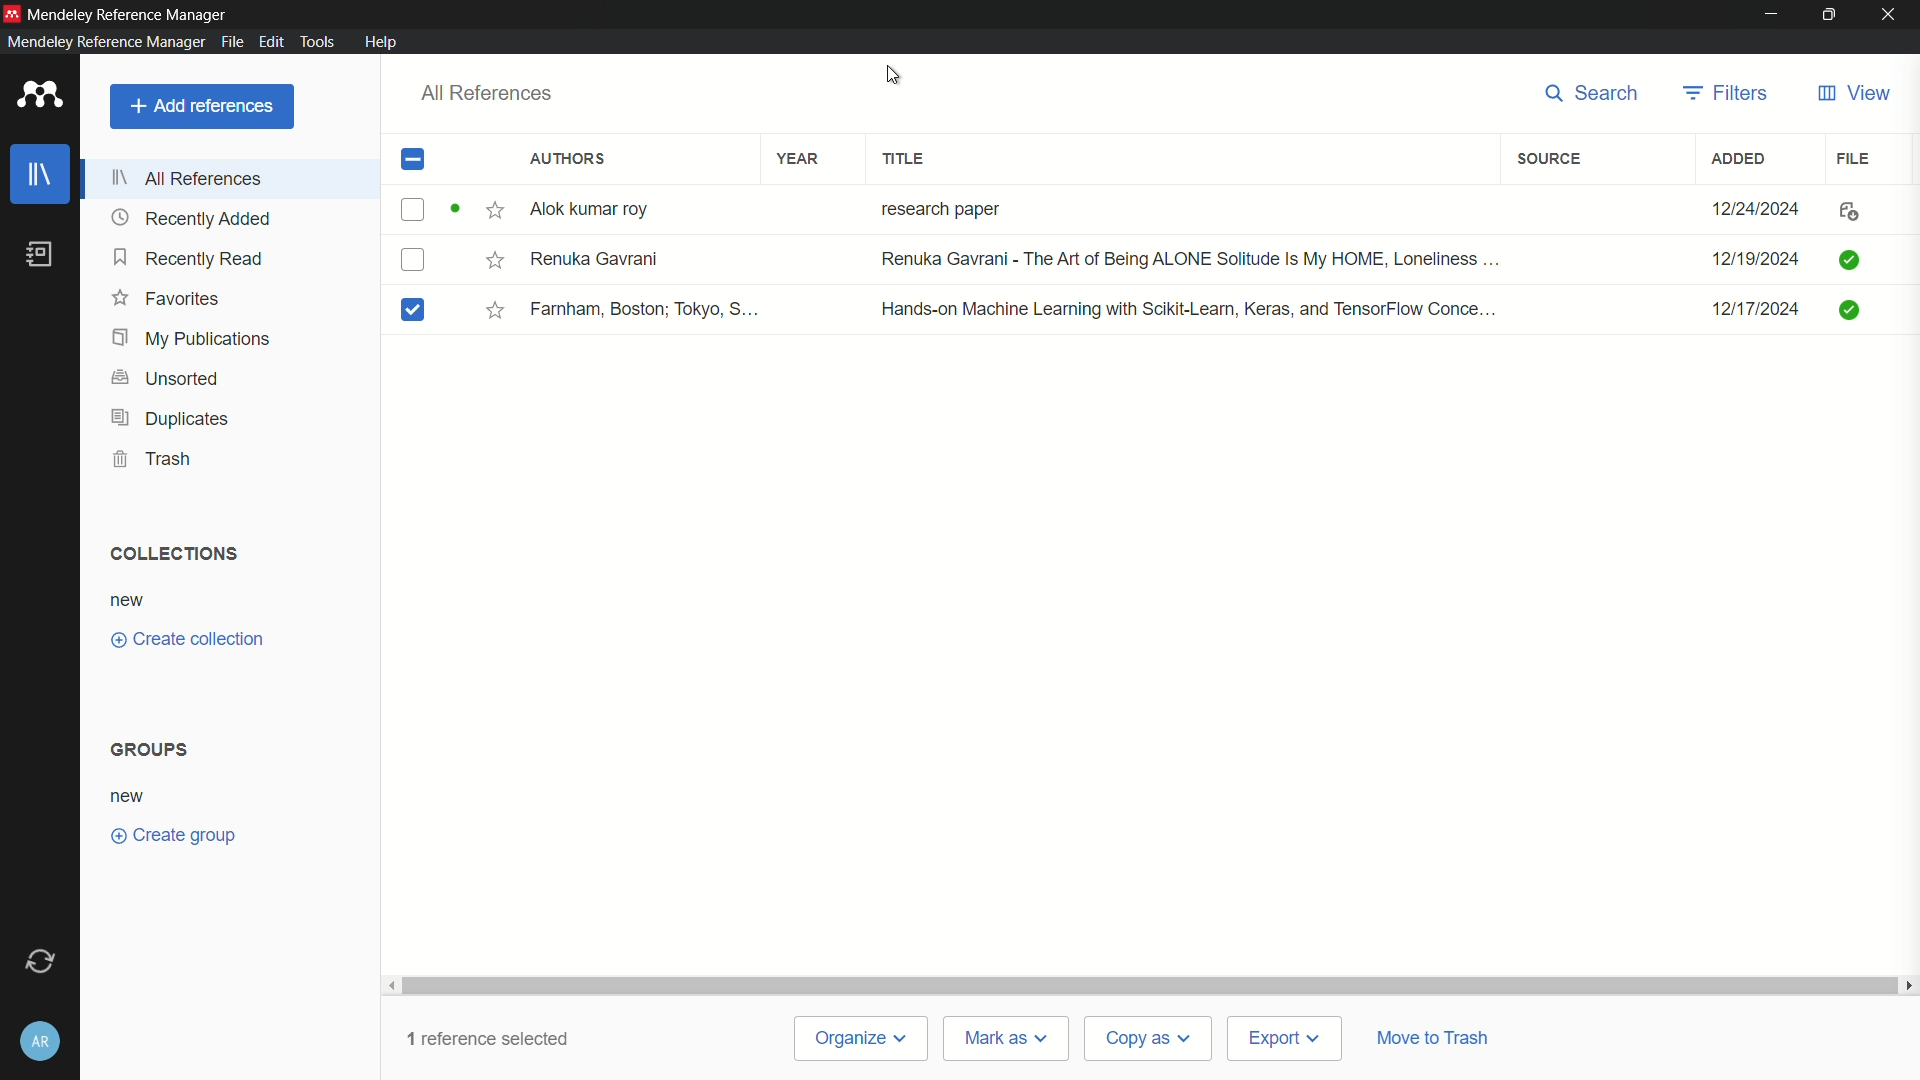 This screenshot has height=1080, width=1920. Describe the element at coordinates (1754, 205) in the screenshot. I see `12/24/2024` at that location.